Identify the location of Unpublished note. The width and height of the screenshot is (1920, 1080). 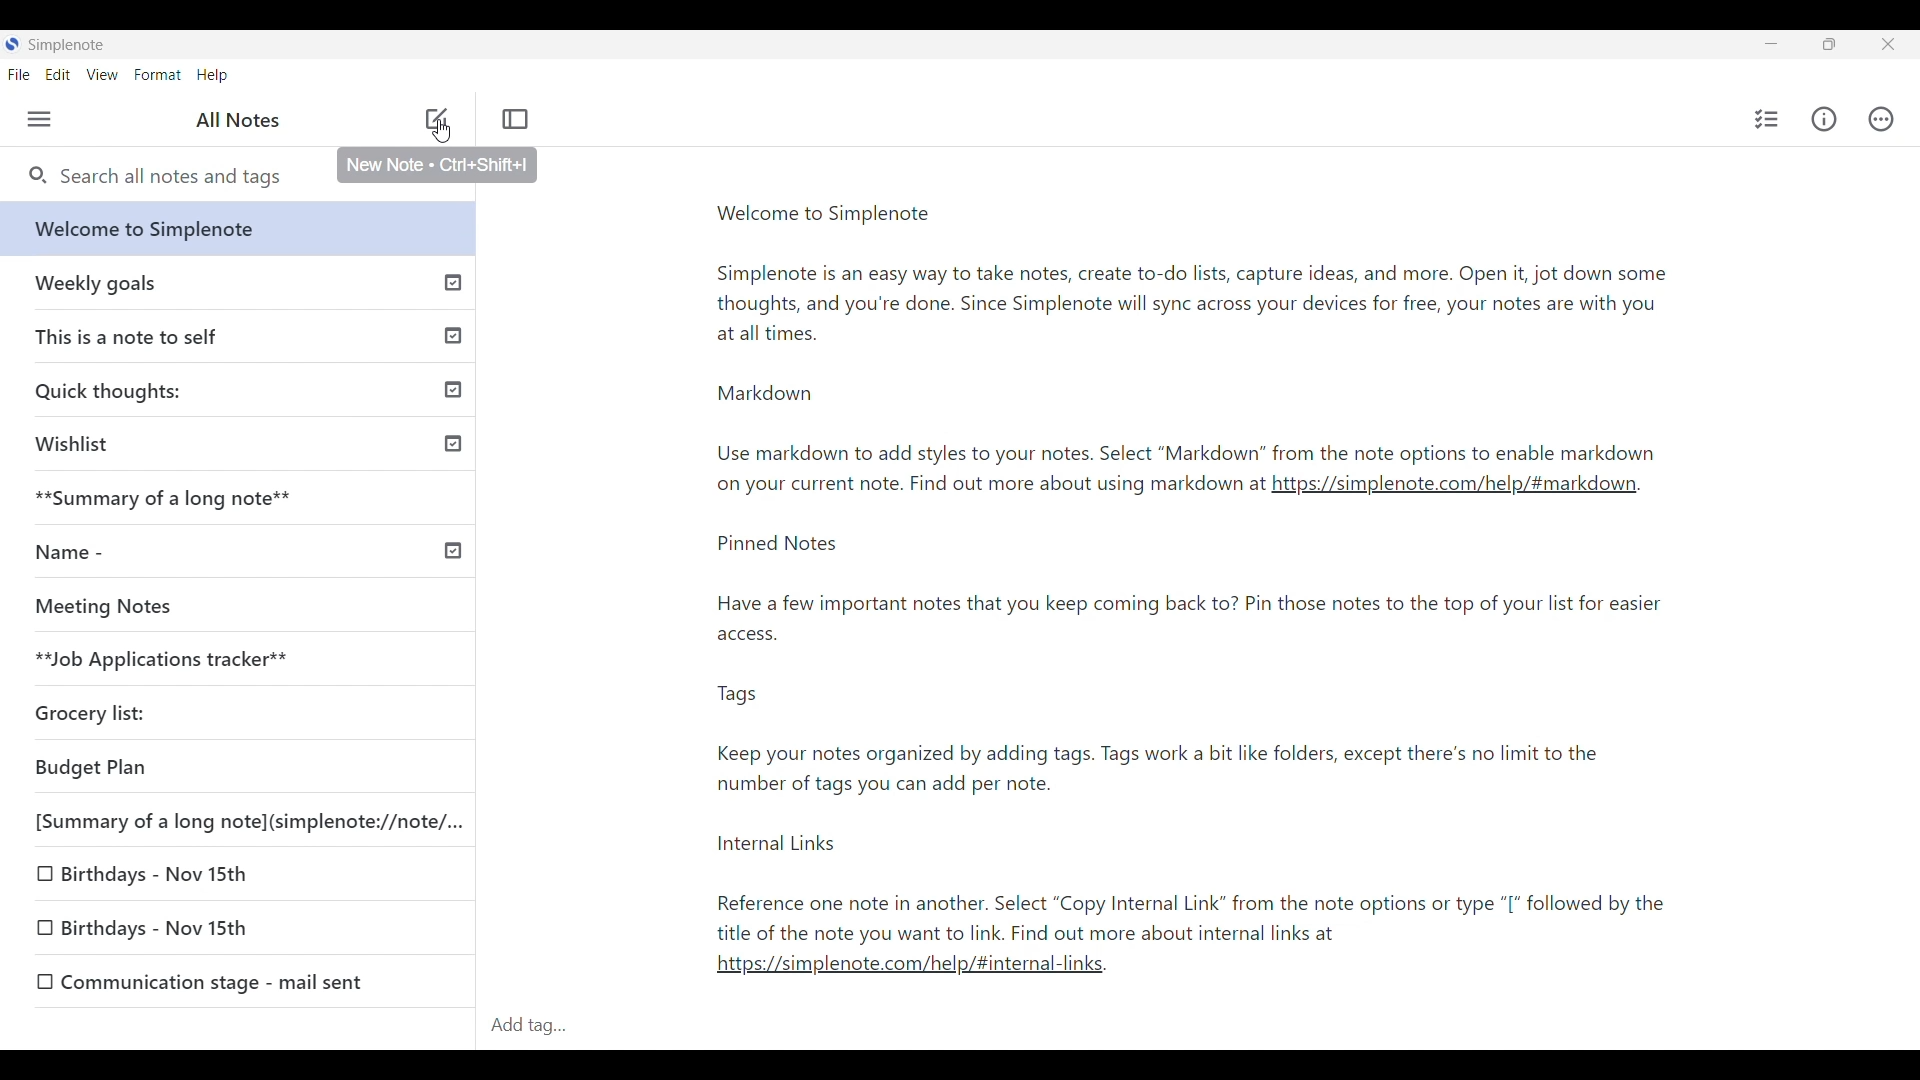
(166, 656).